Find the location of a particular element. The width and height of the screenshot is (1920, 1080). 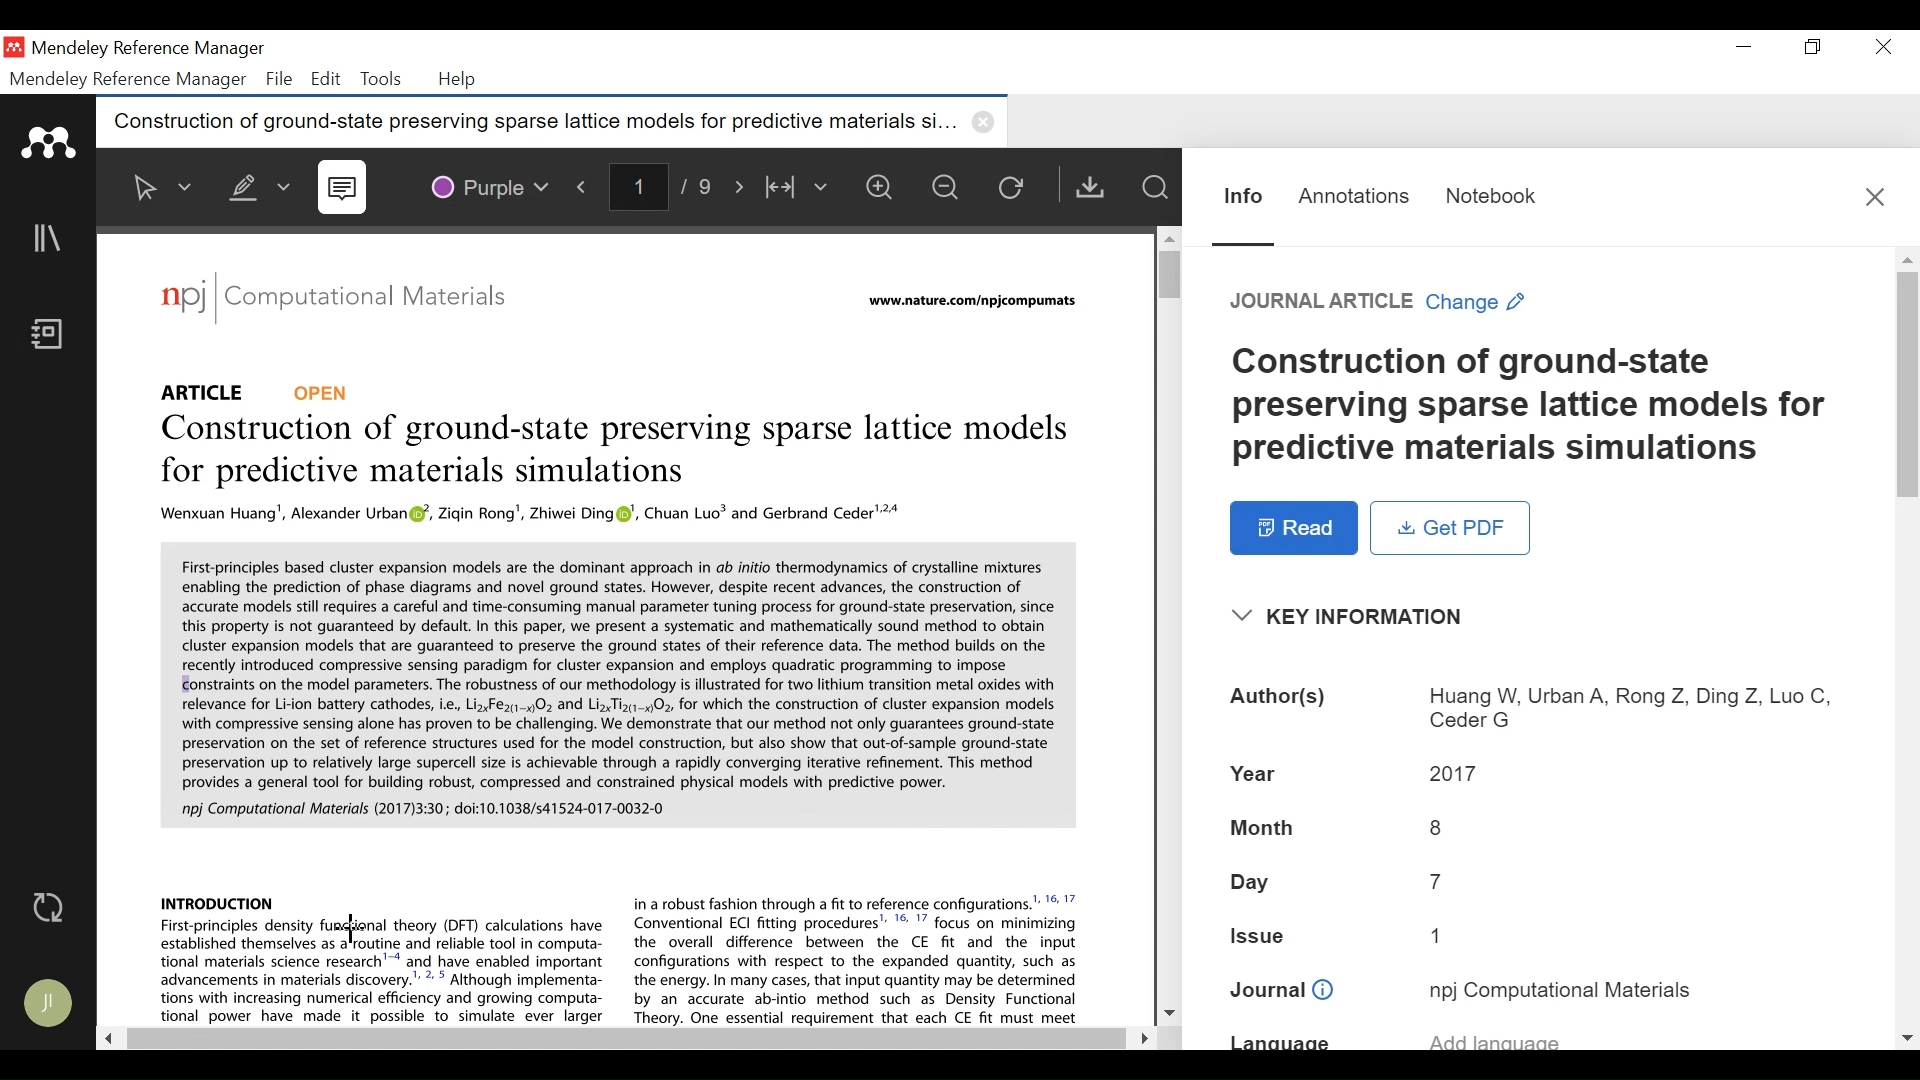

Notebook is located at coordinates (51, 336).